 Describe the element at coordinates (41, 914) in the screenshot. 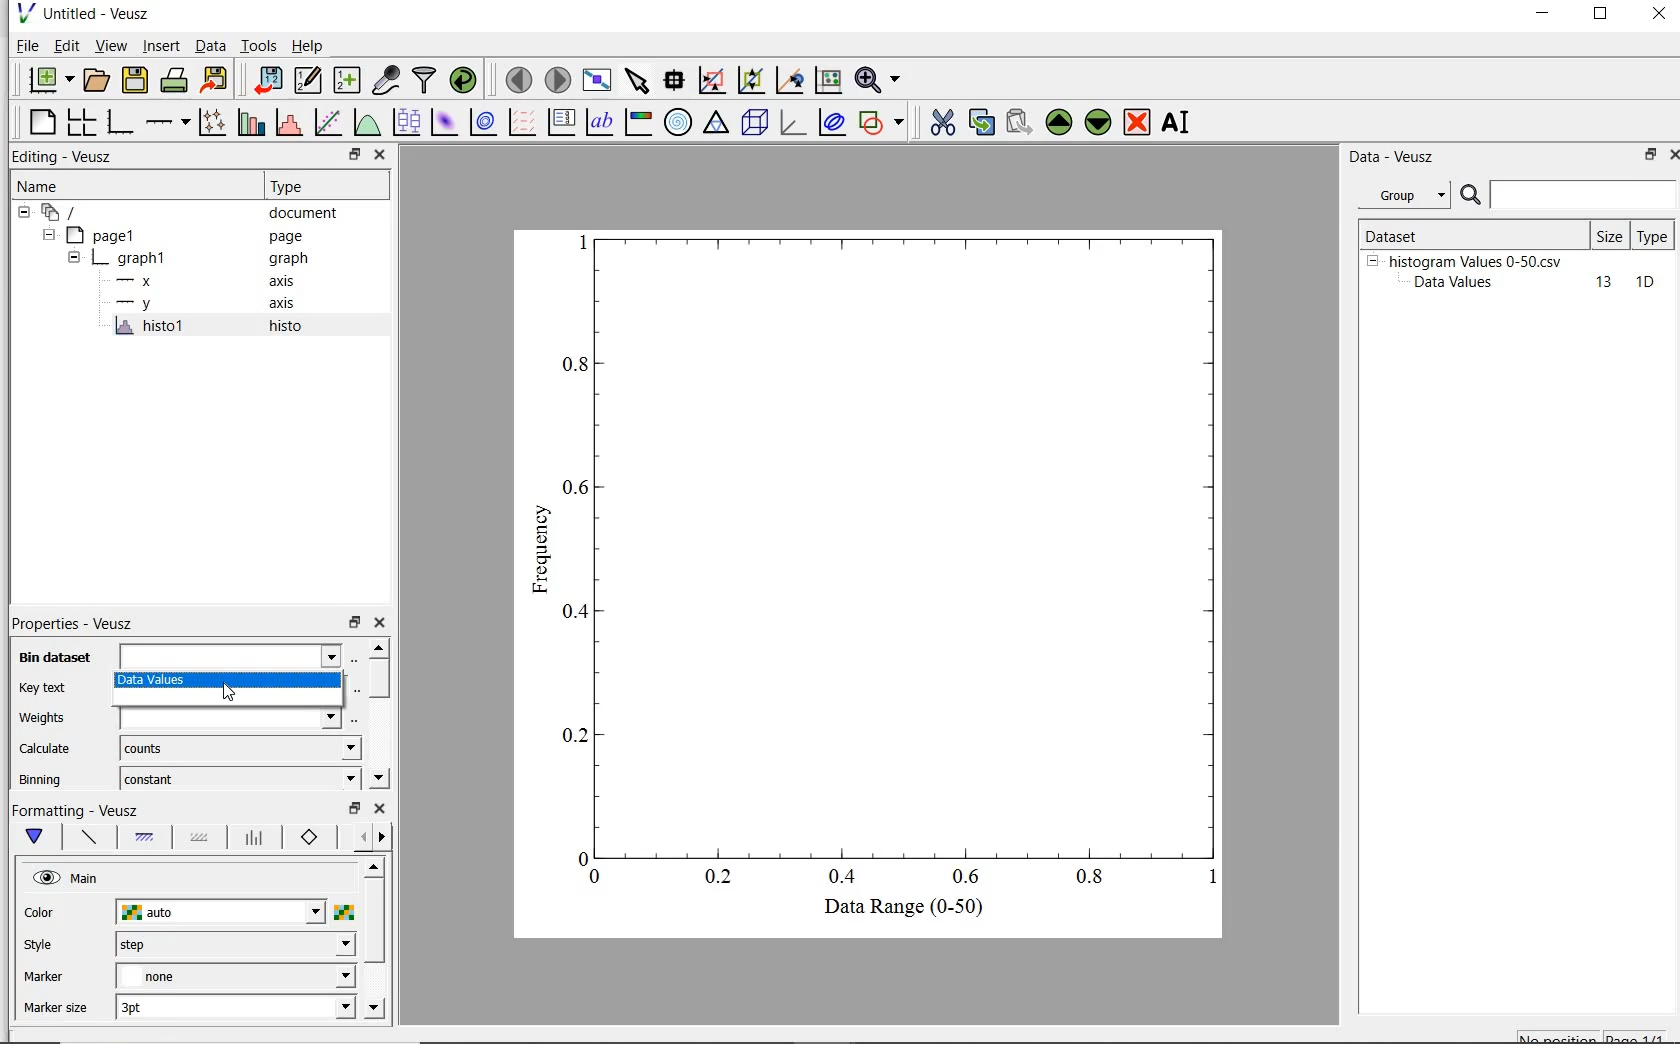

I see `Color` at that location.